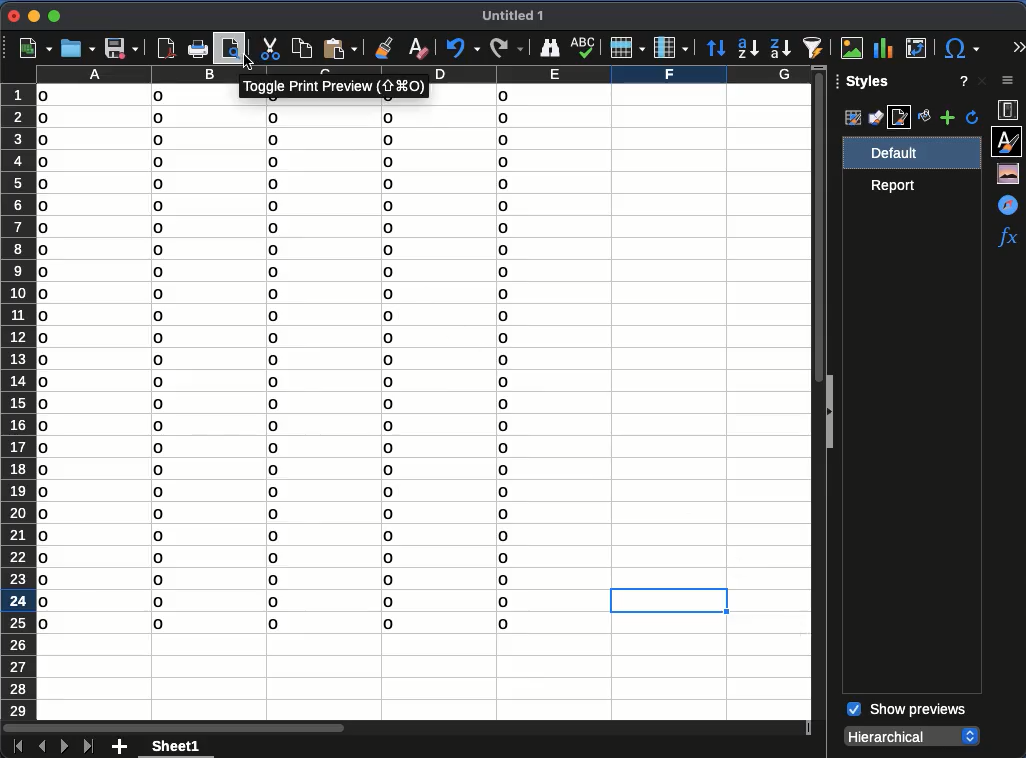  What do you see at coordinates (88, 745) in the screenshot?
I see `last sheet` at bounding box center [88, 745].